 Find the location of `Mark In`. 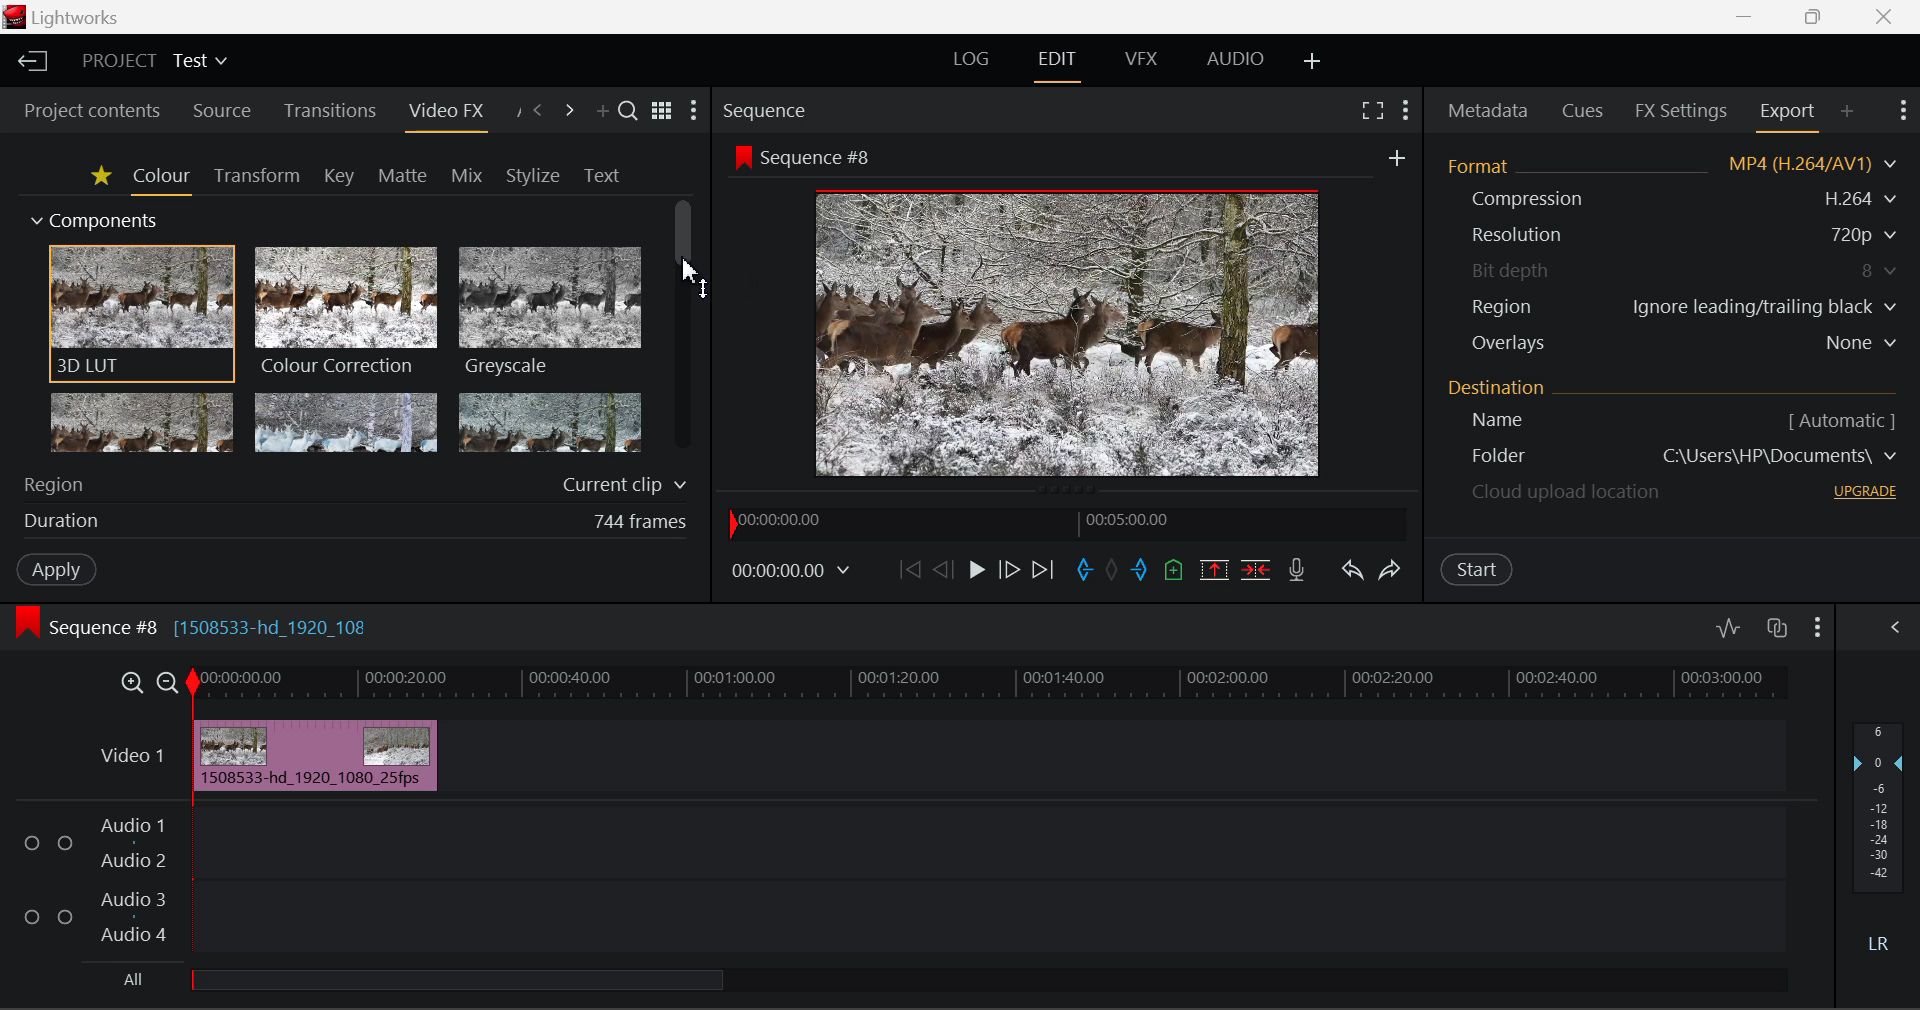

Mark In is located at coordinates (1082, 571).